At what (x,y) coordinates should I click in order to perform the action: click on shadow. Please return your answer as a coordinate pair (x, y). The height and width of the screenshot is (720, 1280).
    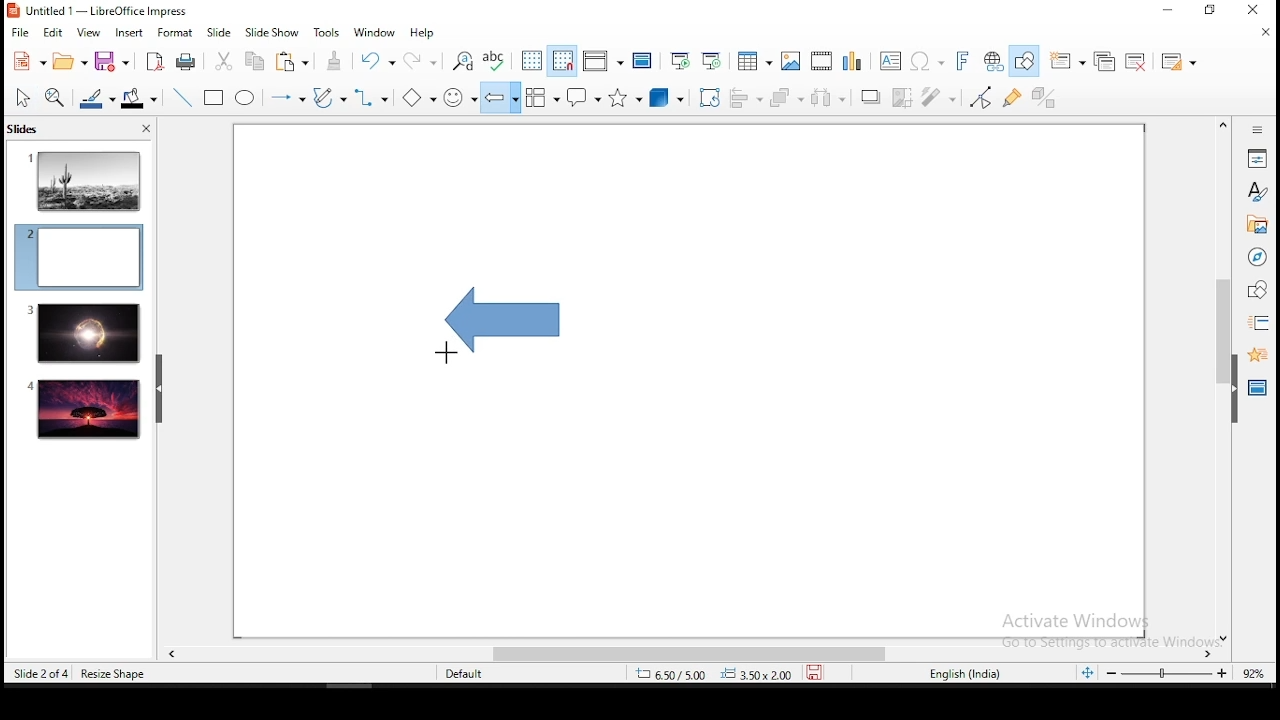
    Looking at the image, I should click on (870, 95).